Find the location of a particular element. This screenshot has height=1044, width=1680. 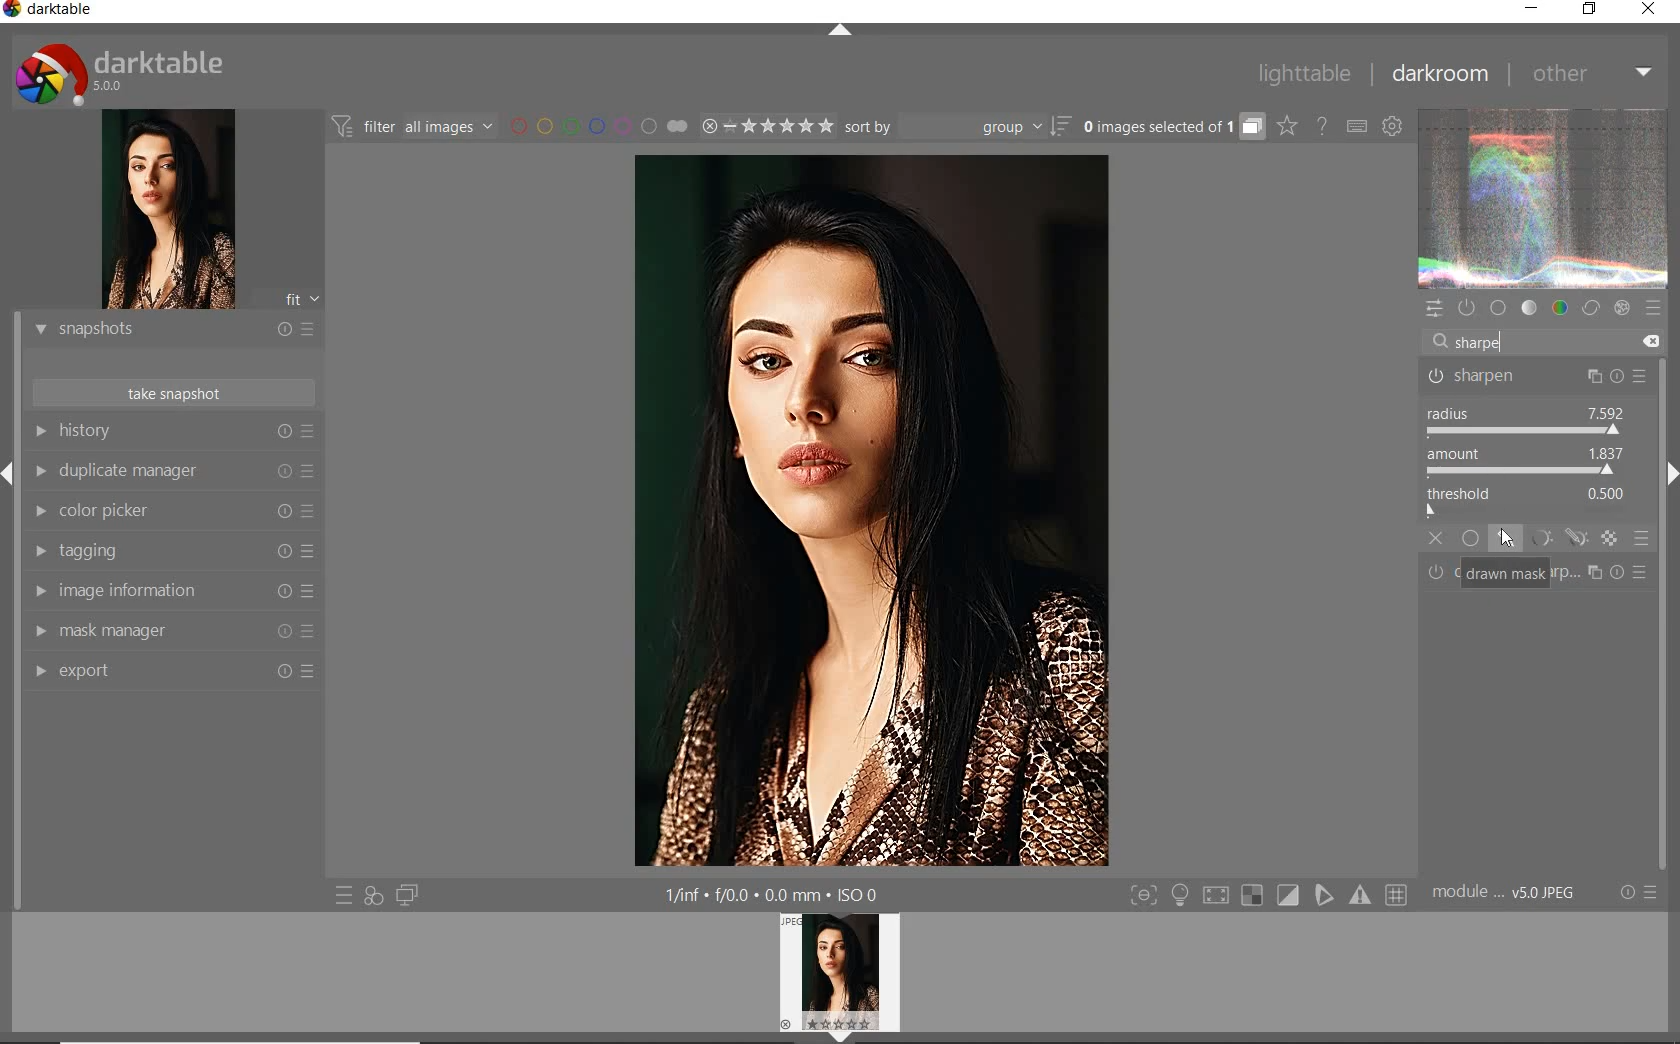

SYSTEM NAME is located at coordinates (55, 12).